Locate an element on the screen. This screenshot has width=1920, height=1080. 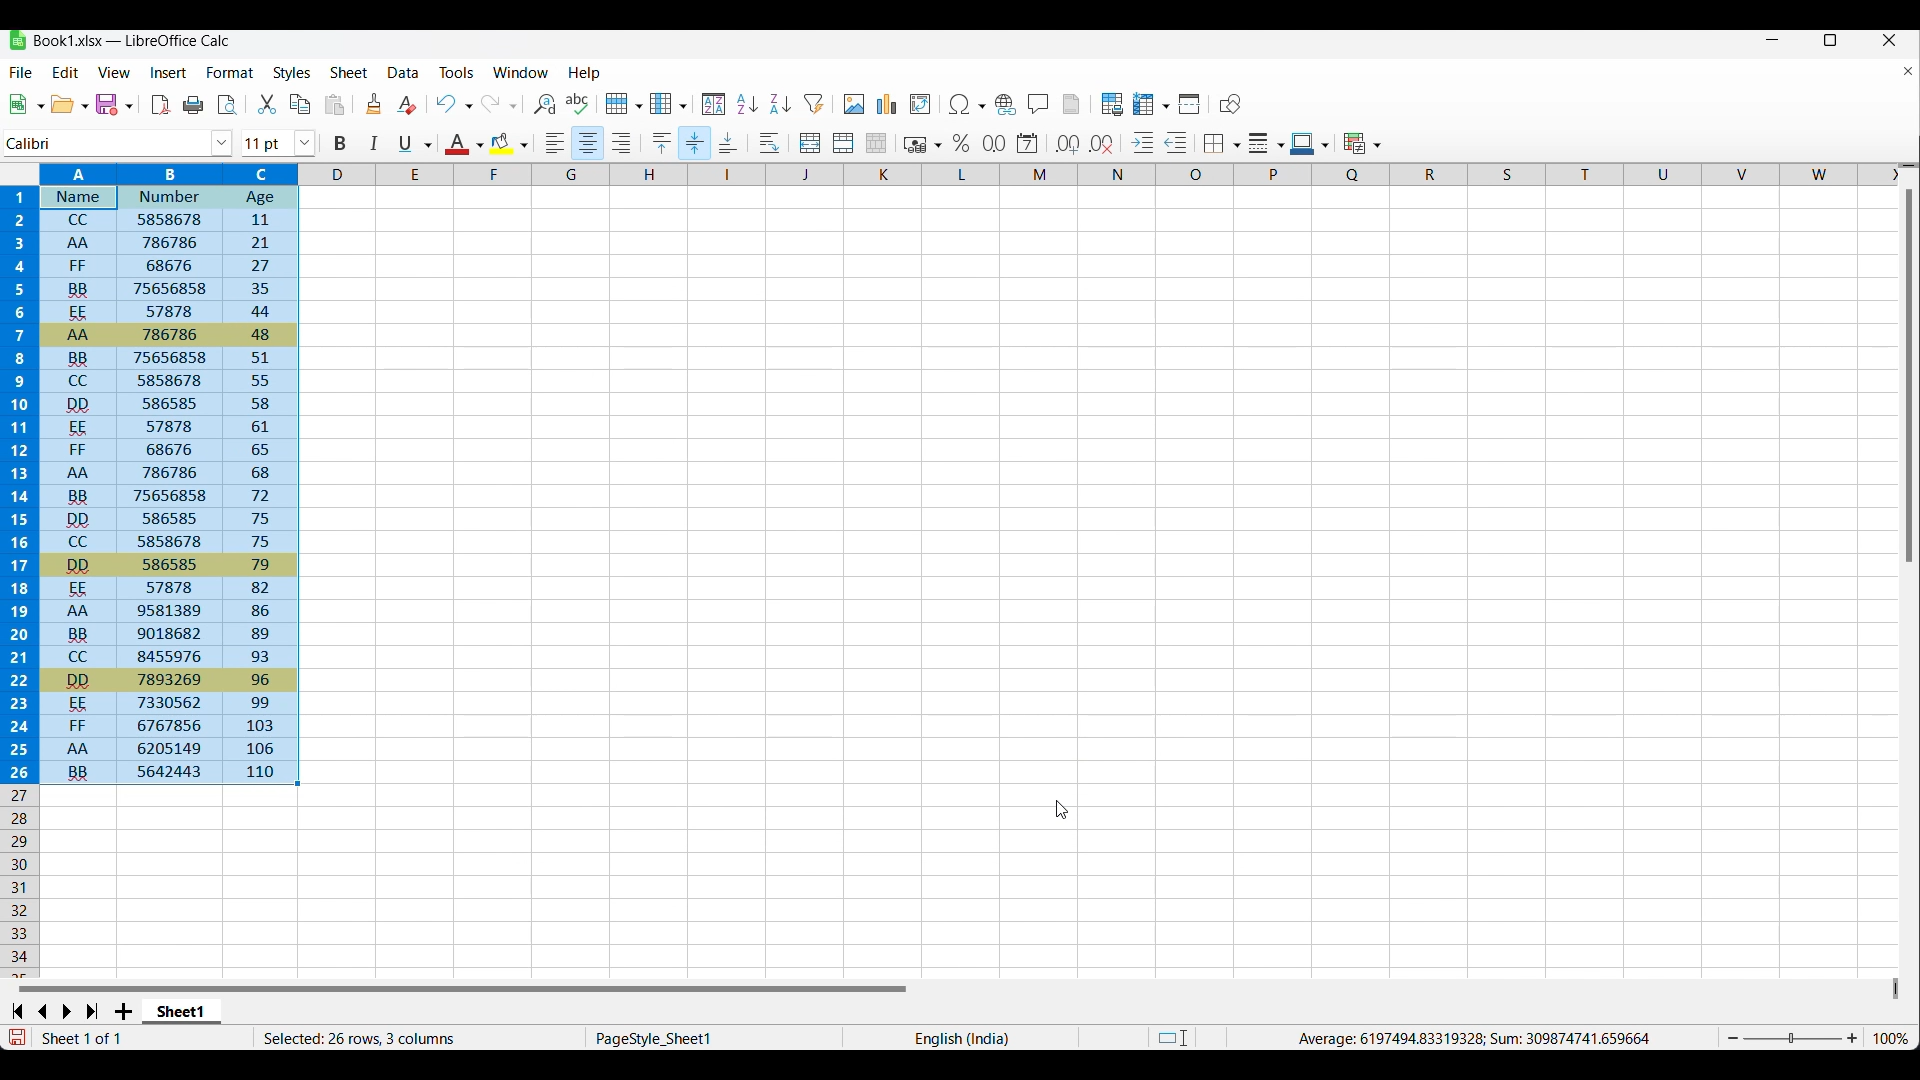
Current highlighted color and other options is located at coordinates (508, 144).